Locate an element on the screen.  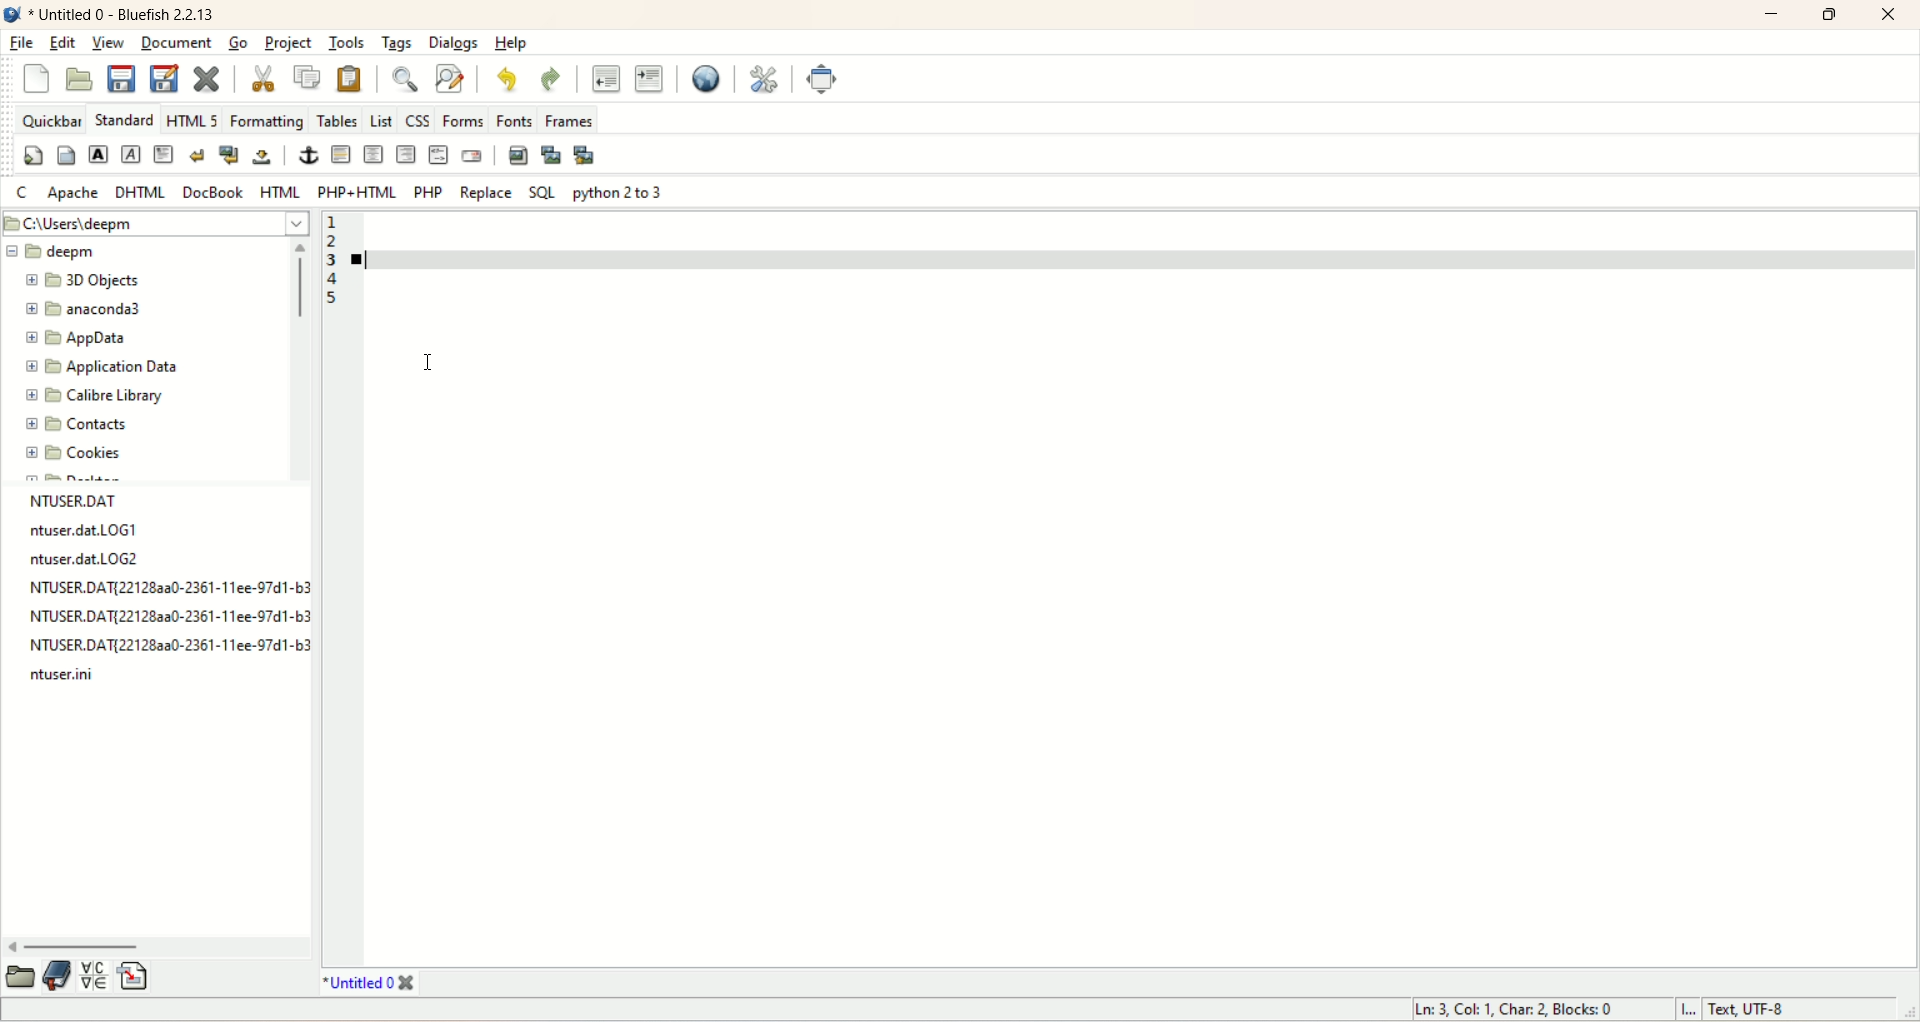
HTML is located at coordinates (284, 193).